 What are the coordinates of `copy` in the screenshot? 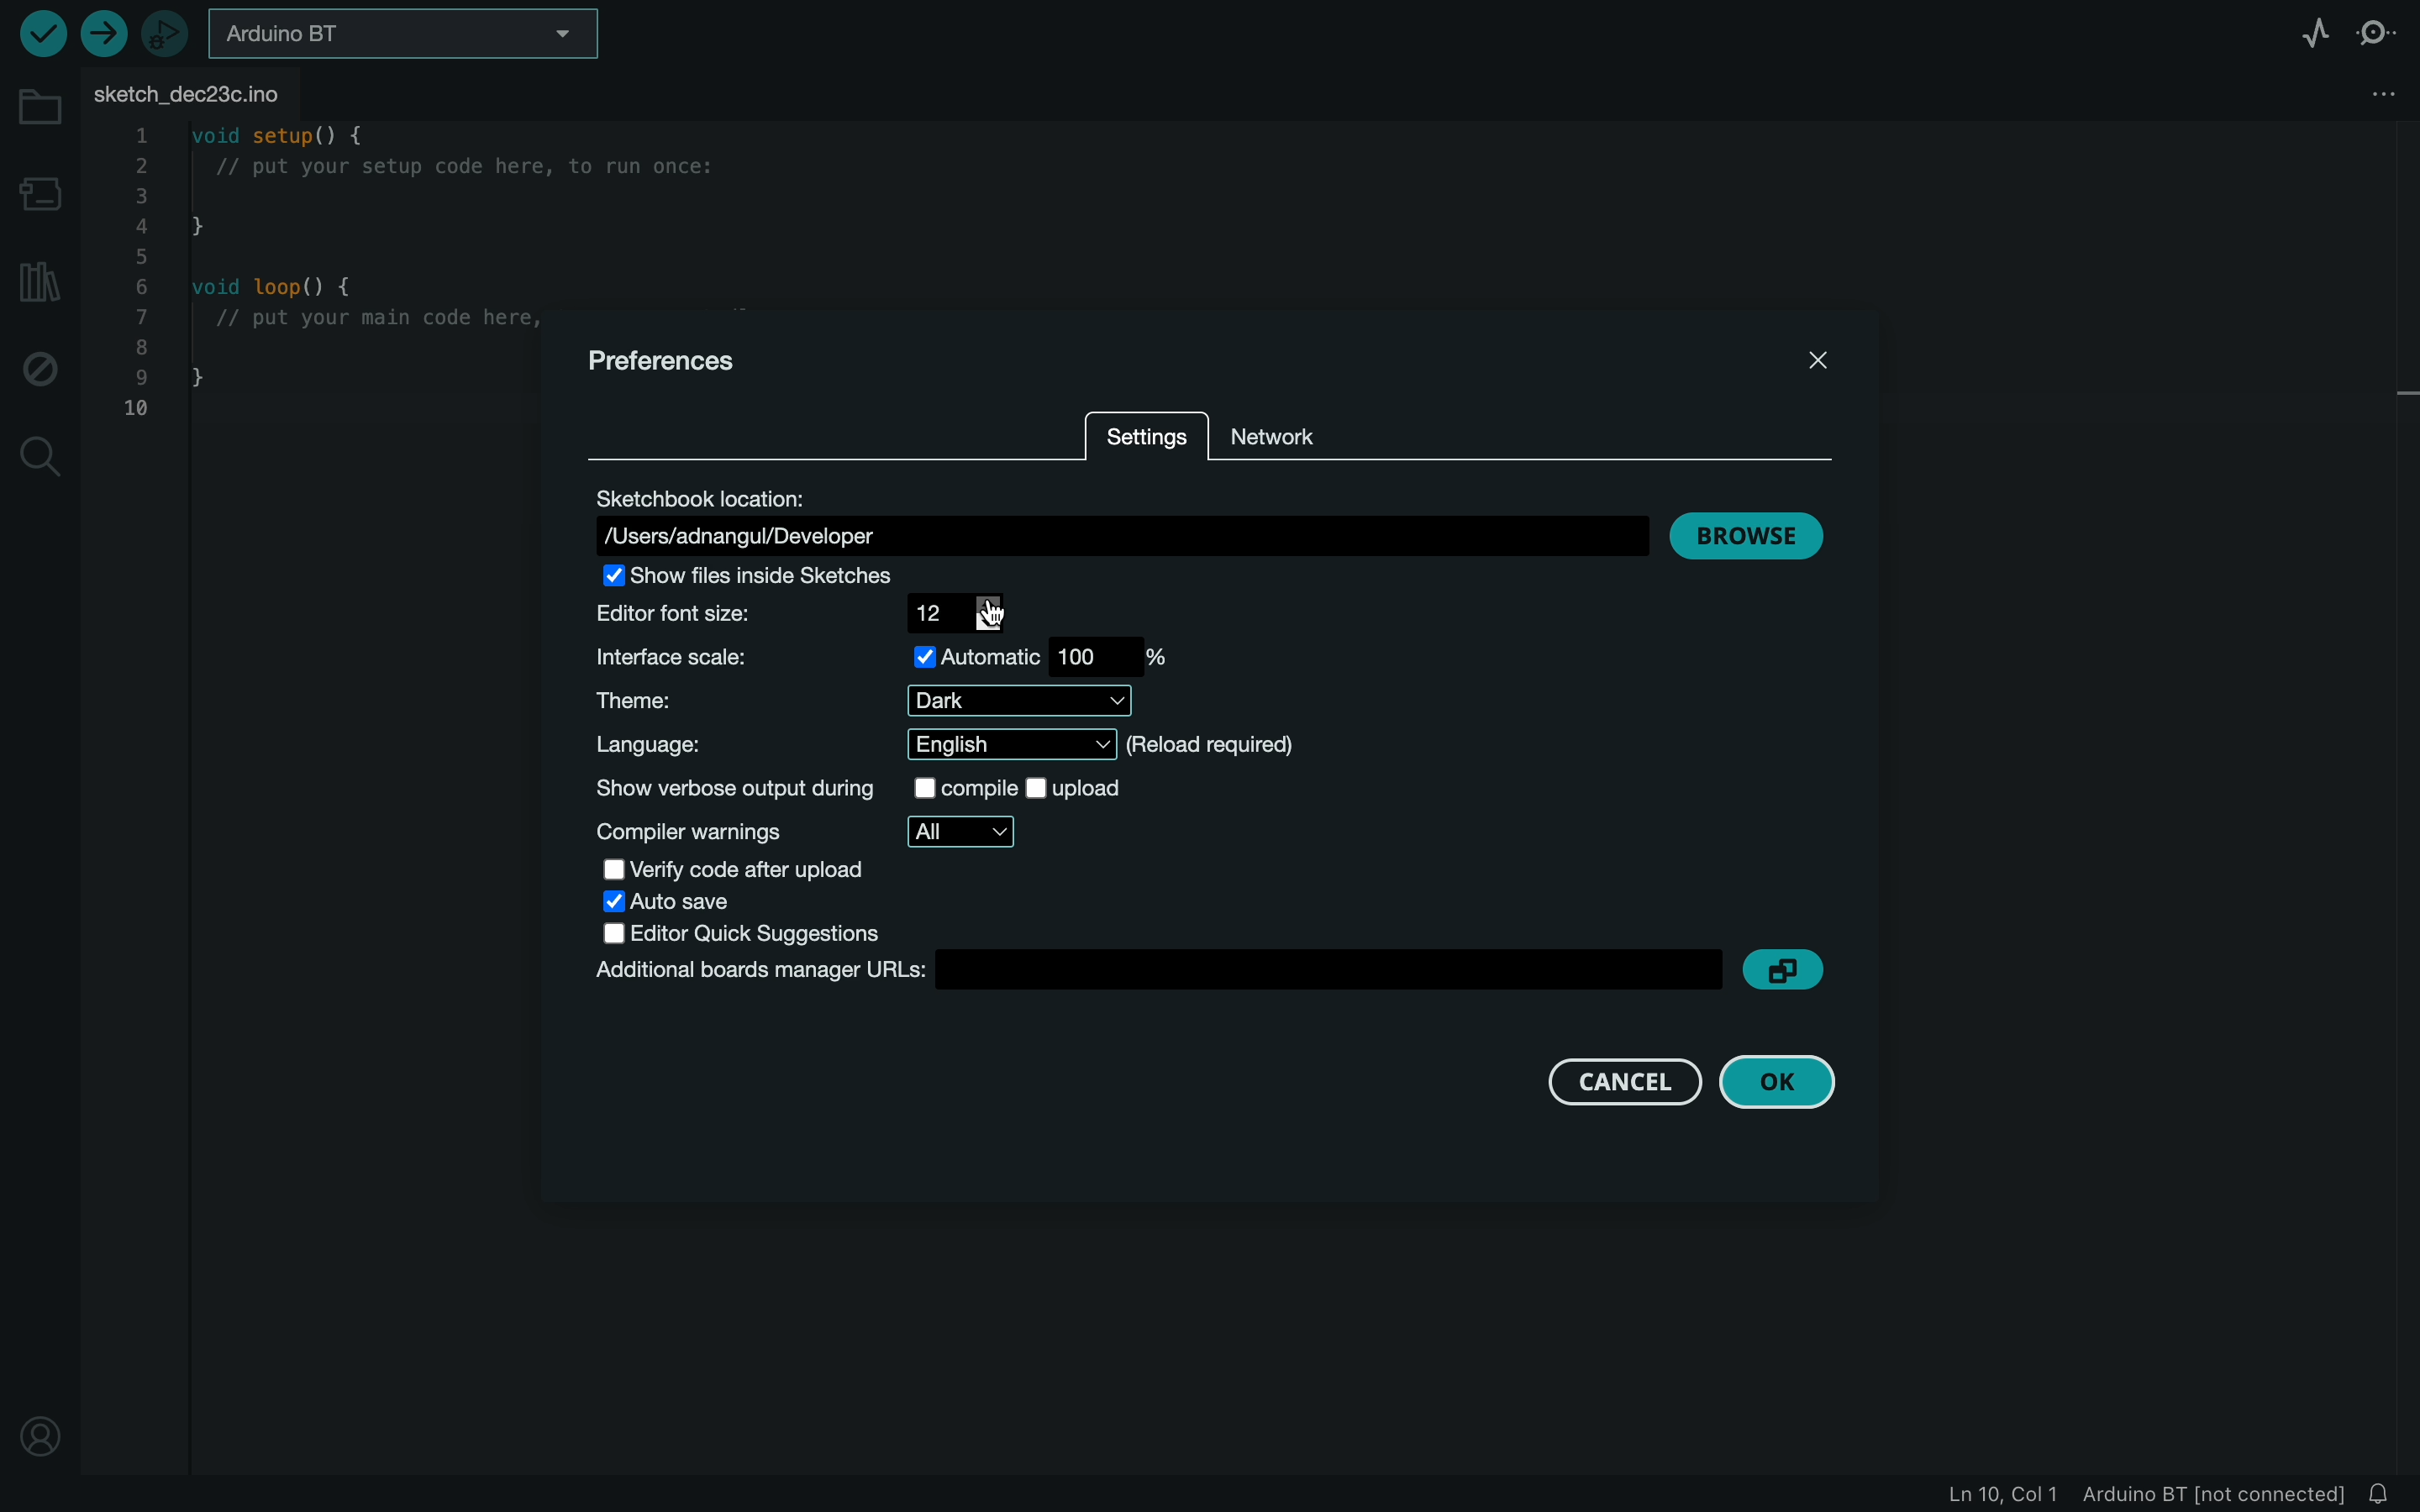 It's located at (1791, 967).